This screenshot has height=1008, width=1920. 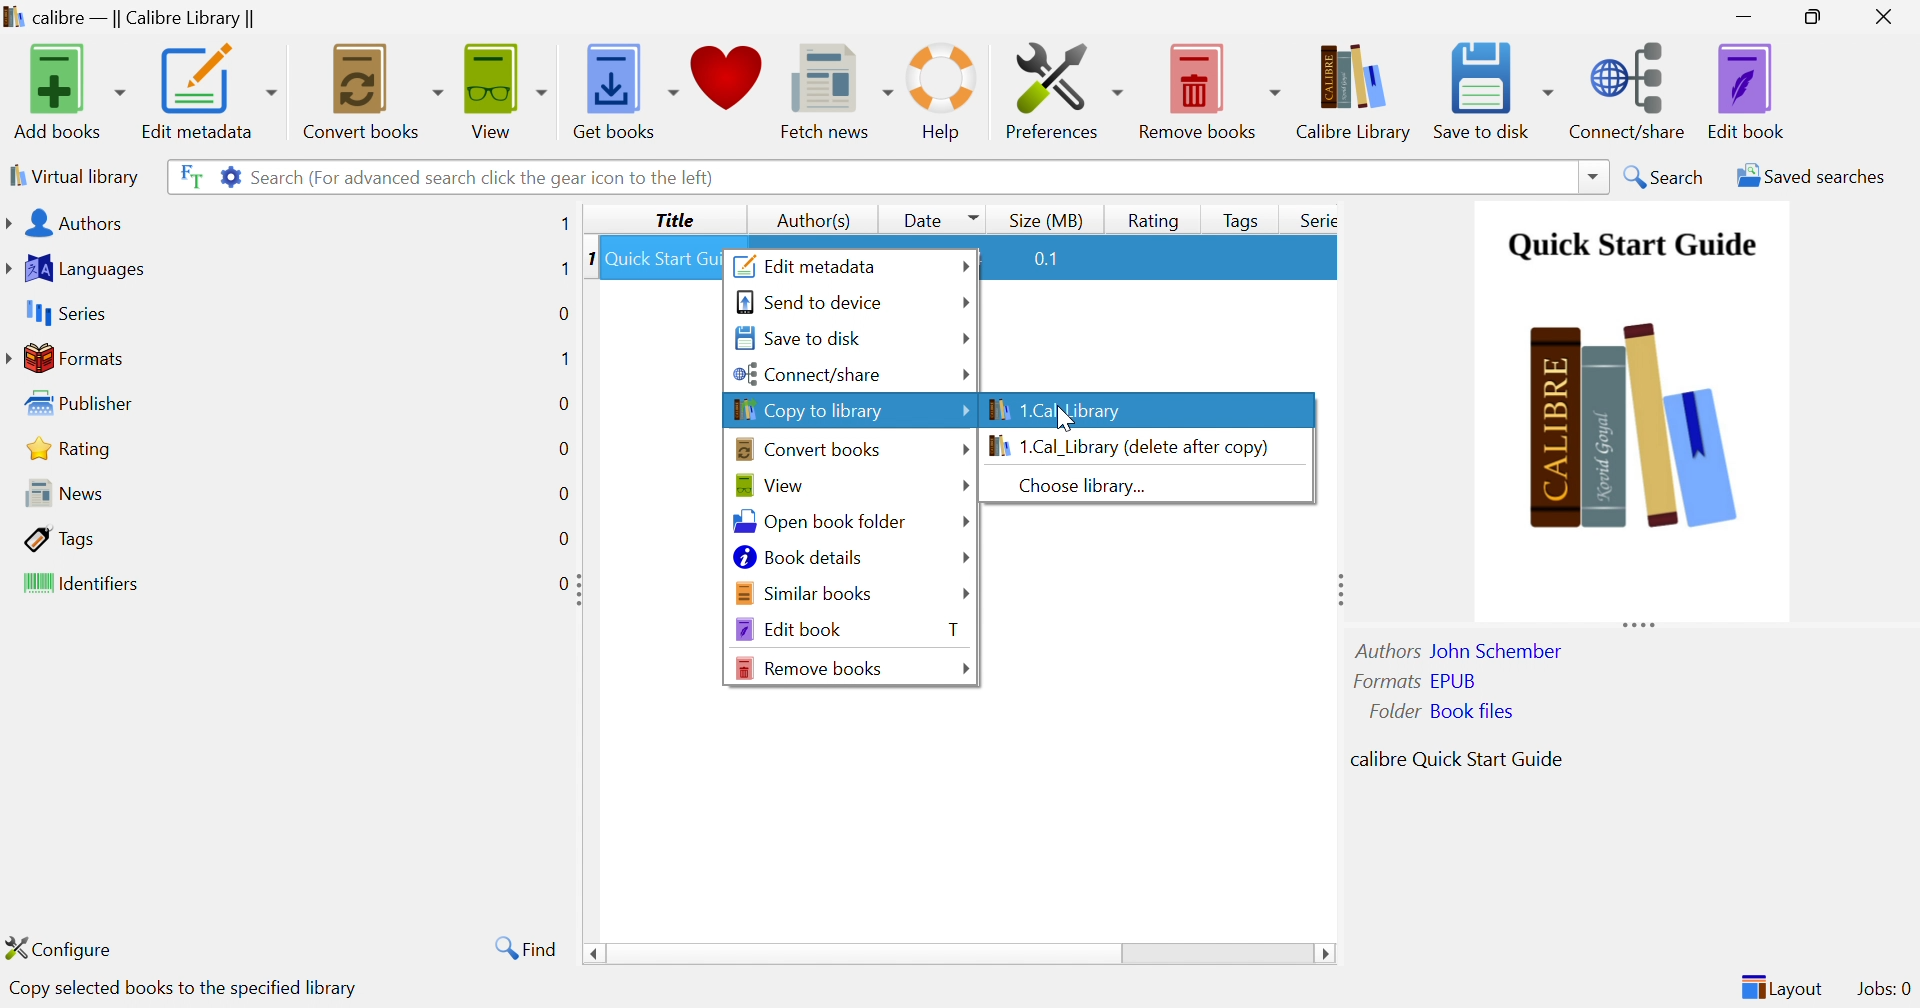 What do you see at coordinates (1807, 176) in the screenshot?
I see `Saved searches` at bounding box center [1807, 176].